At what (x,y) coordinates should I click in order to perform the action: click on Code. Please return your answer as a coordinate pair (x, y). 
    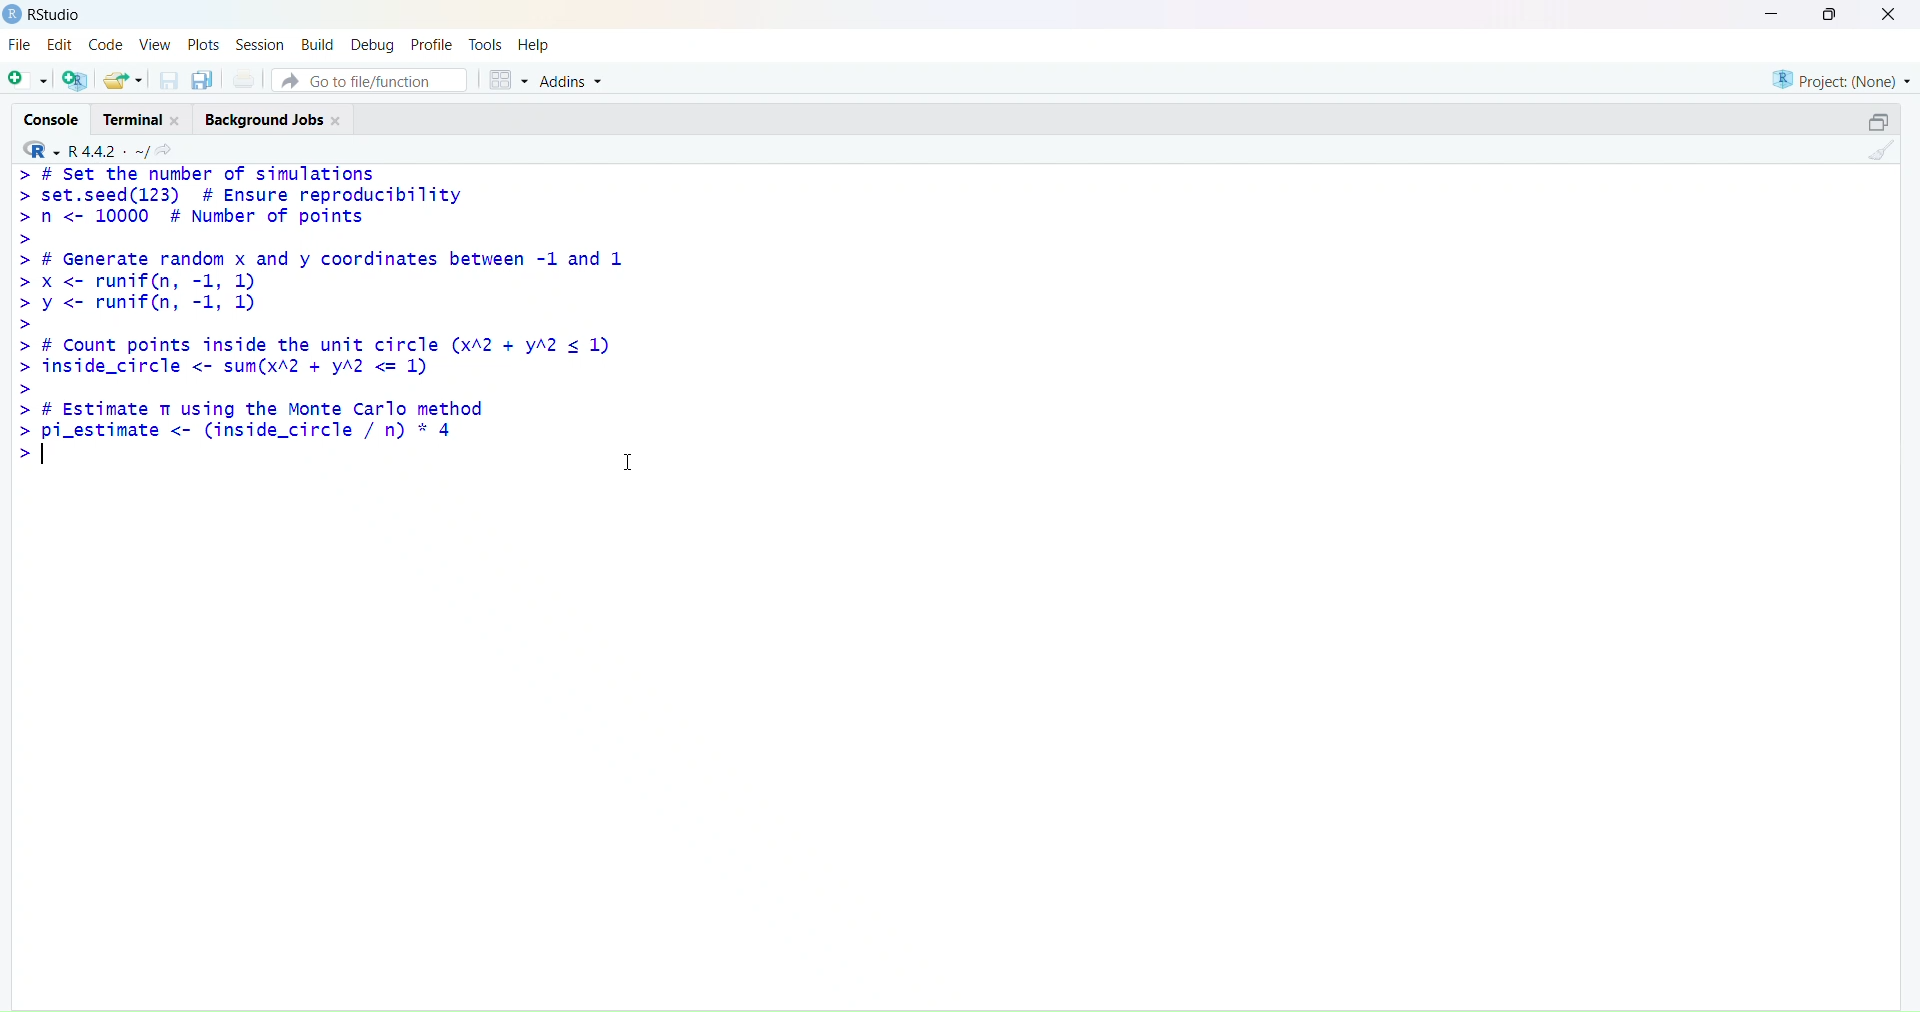
    Looking at the image, I should click on (105, 44).